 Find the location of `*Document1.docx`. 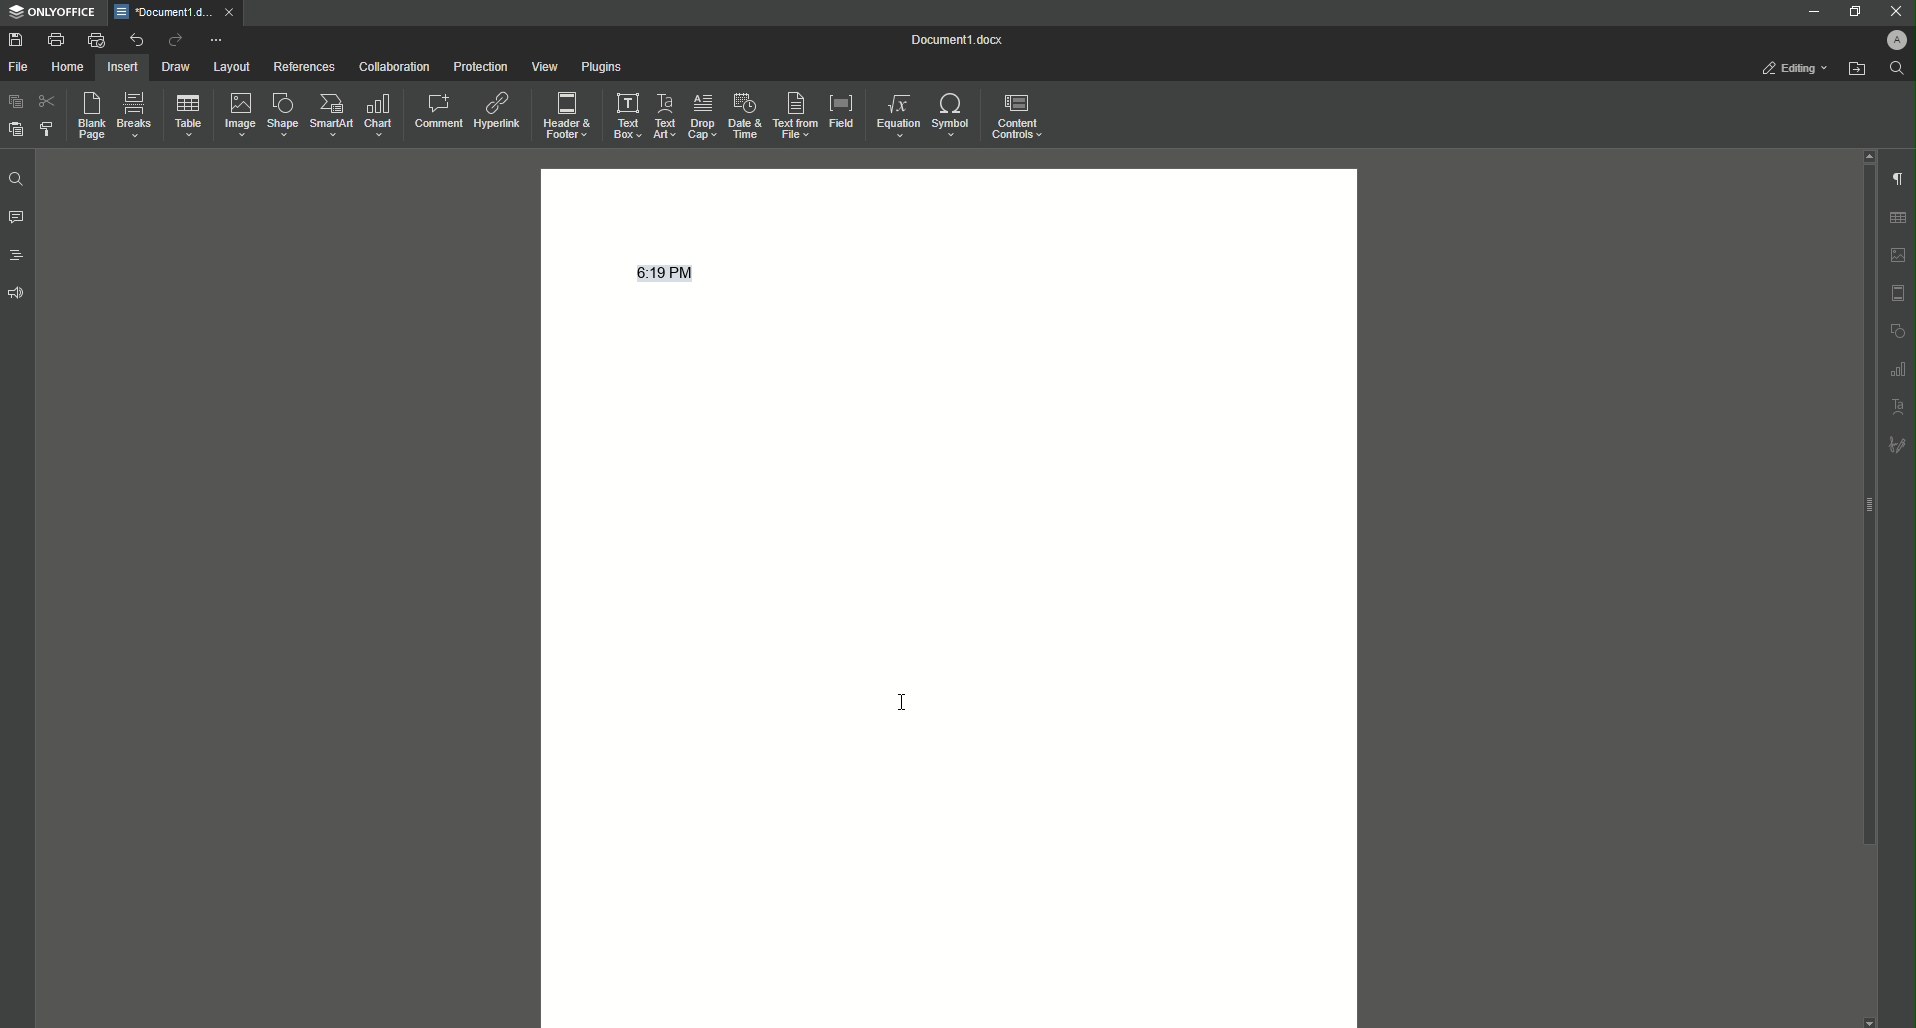

*Document1.docx is located at coordinates (162, 12).